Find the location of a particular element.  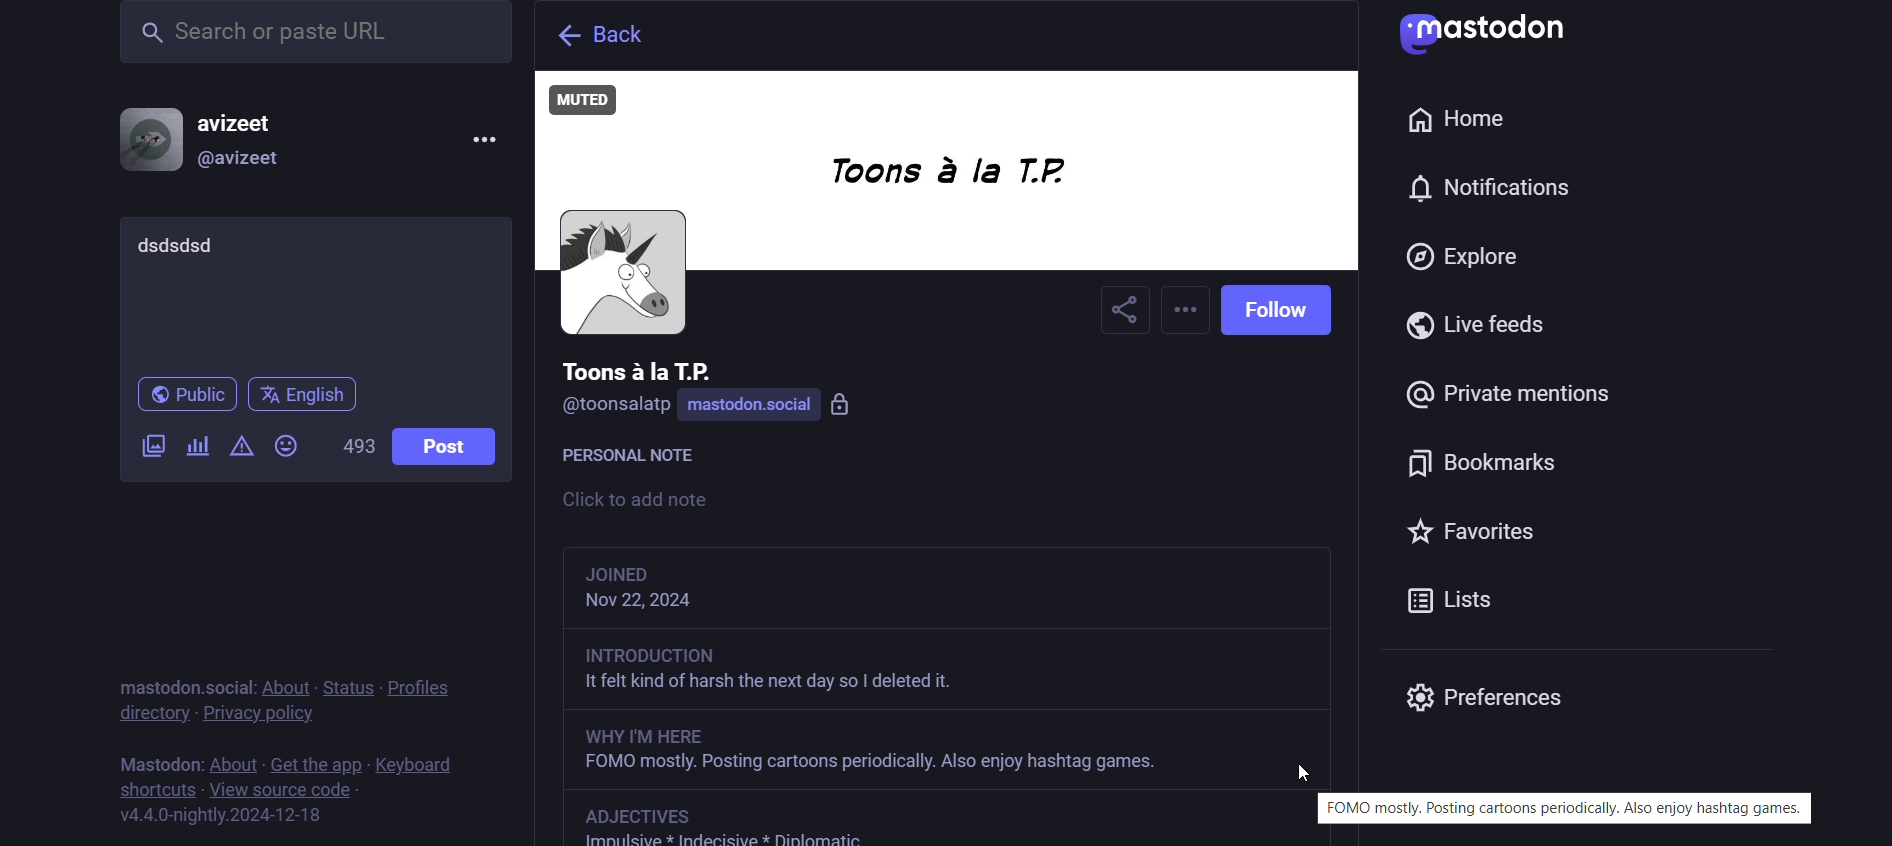

mastodon social is located at coordinates (778, 406).